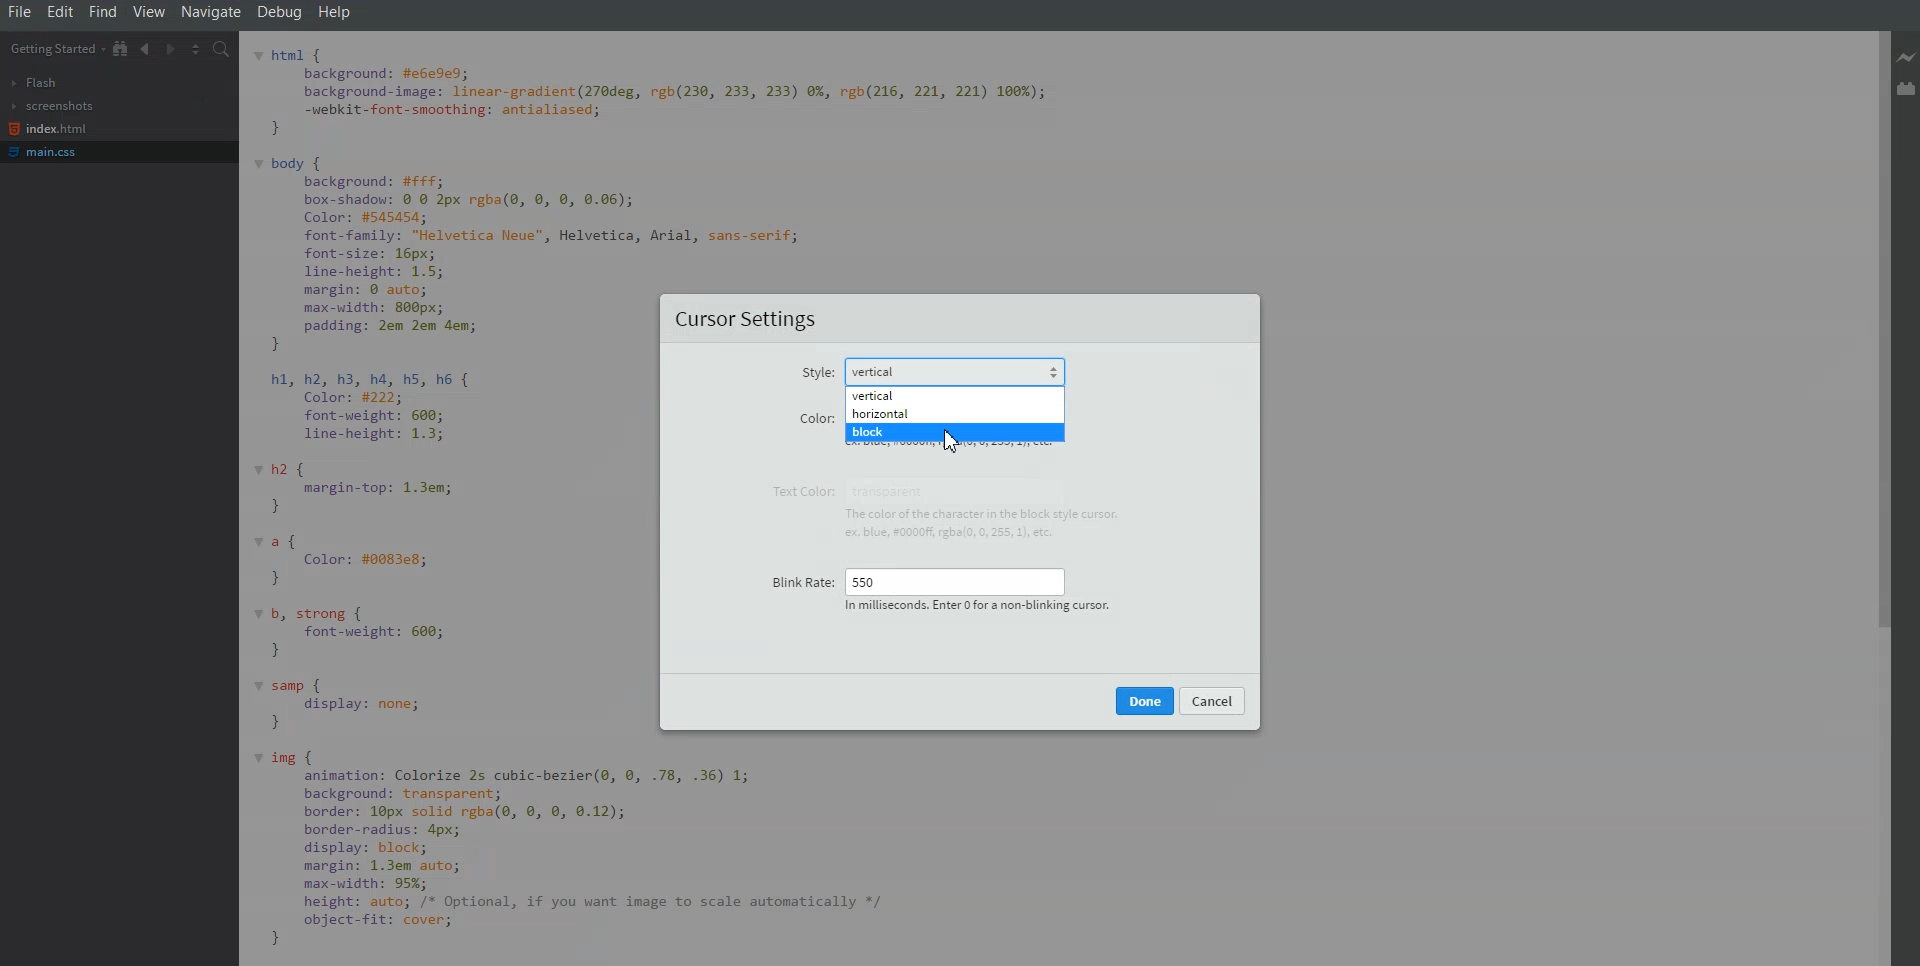 The image size is (1920, 966). I want to click on Vertical, so click(959, 371).